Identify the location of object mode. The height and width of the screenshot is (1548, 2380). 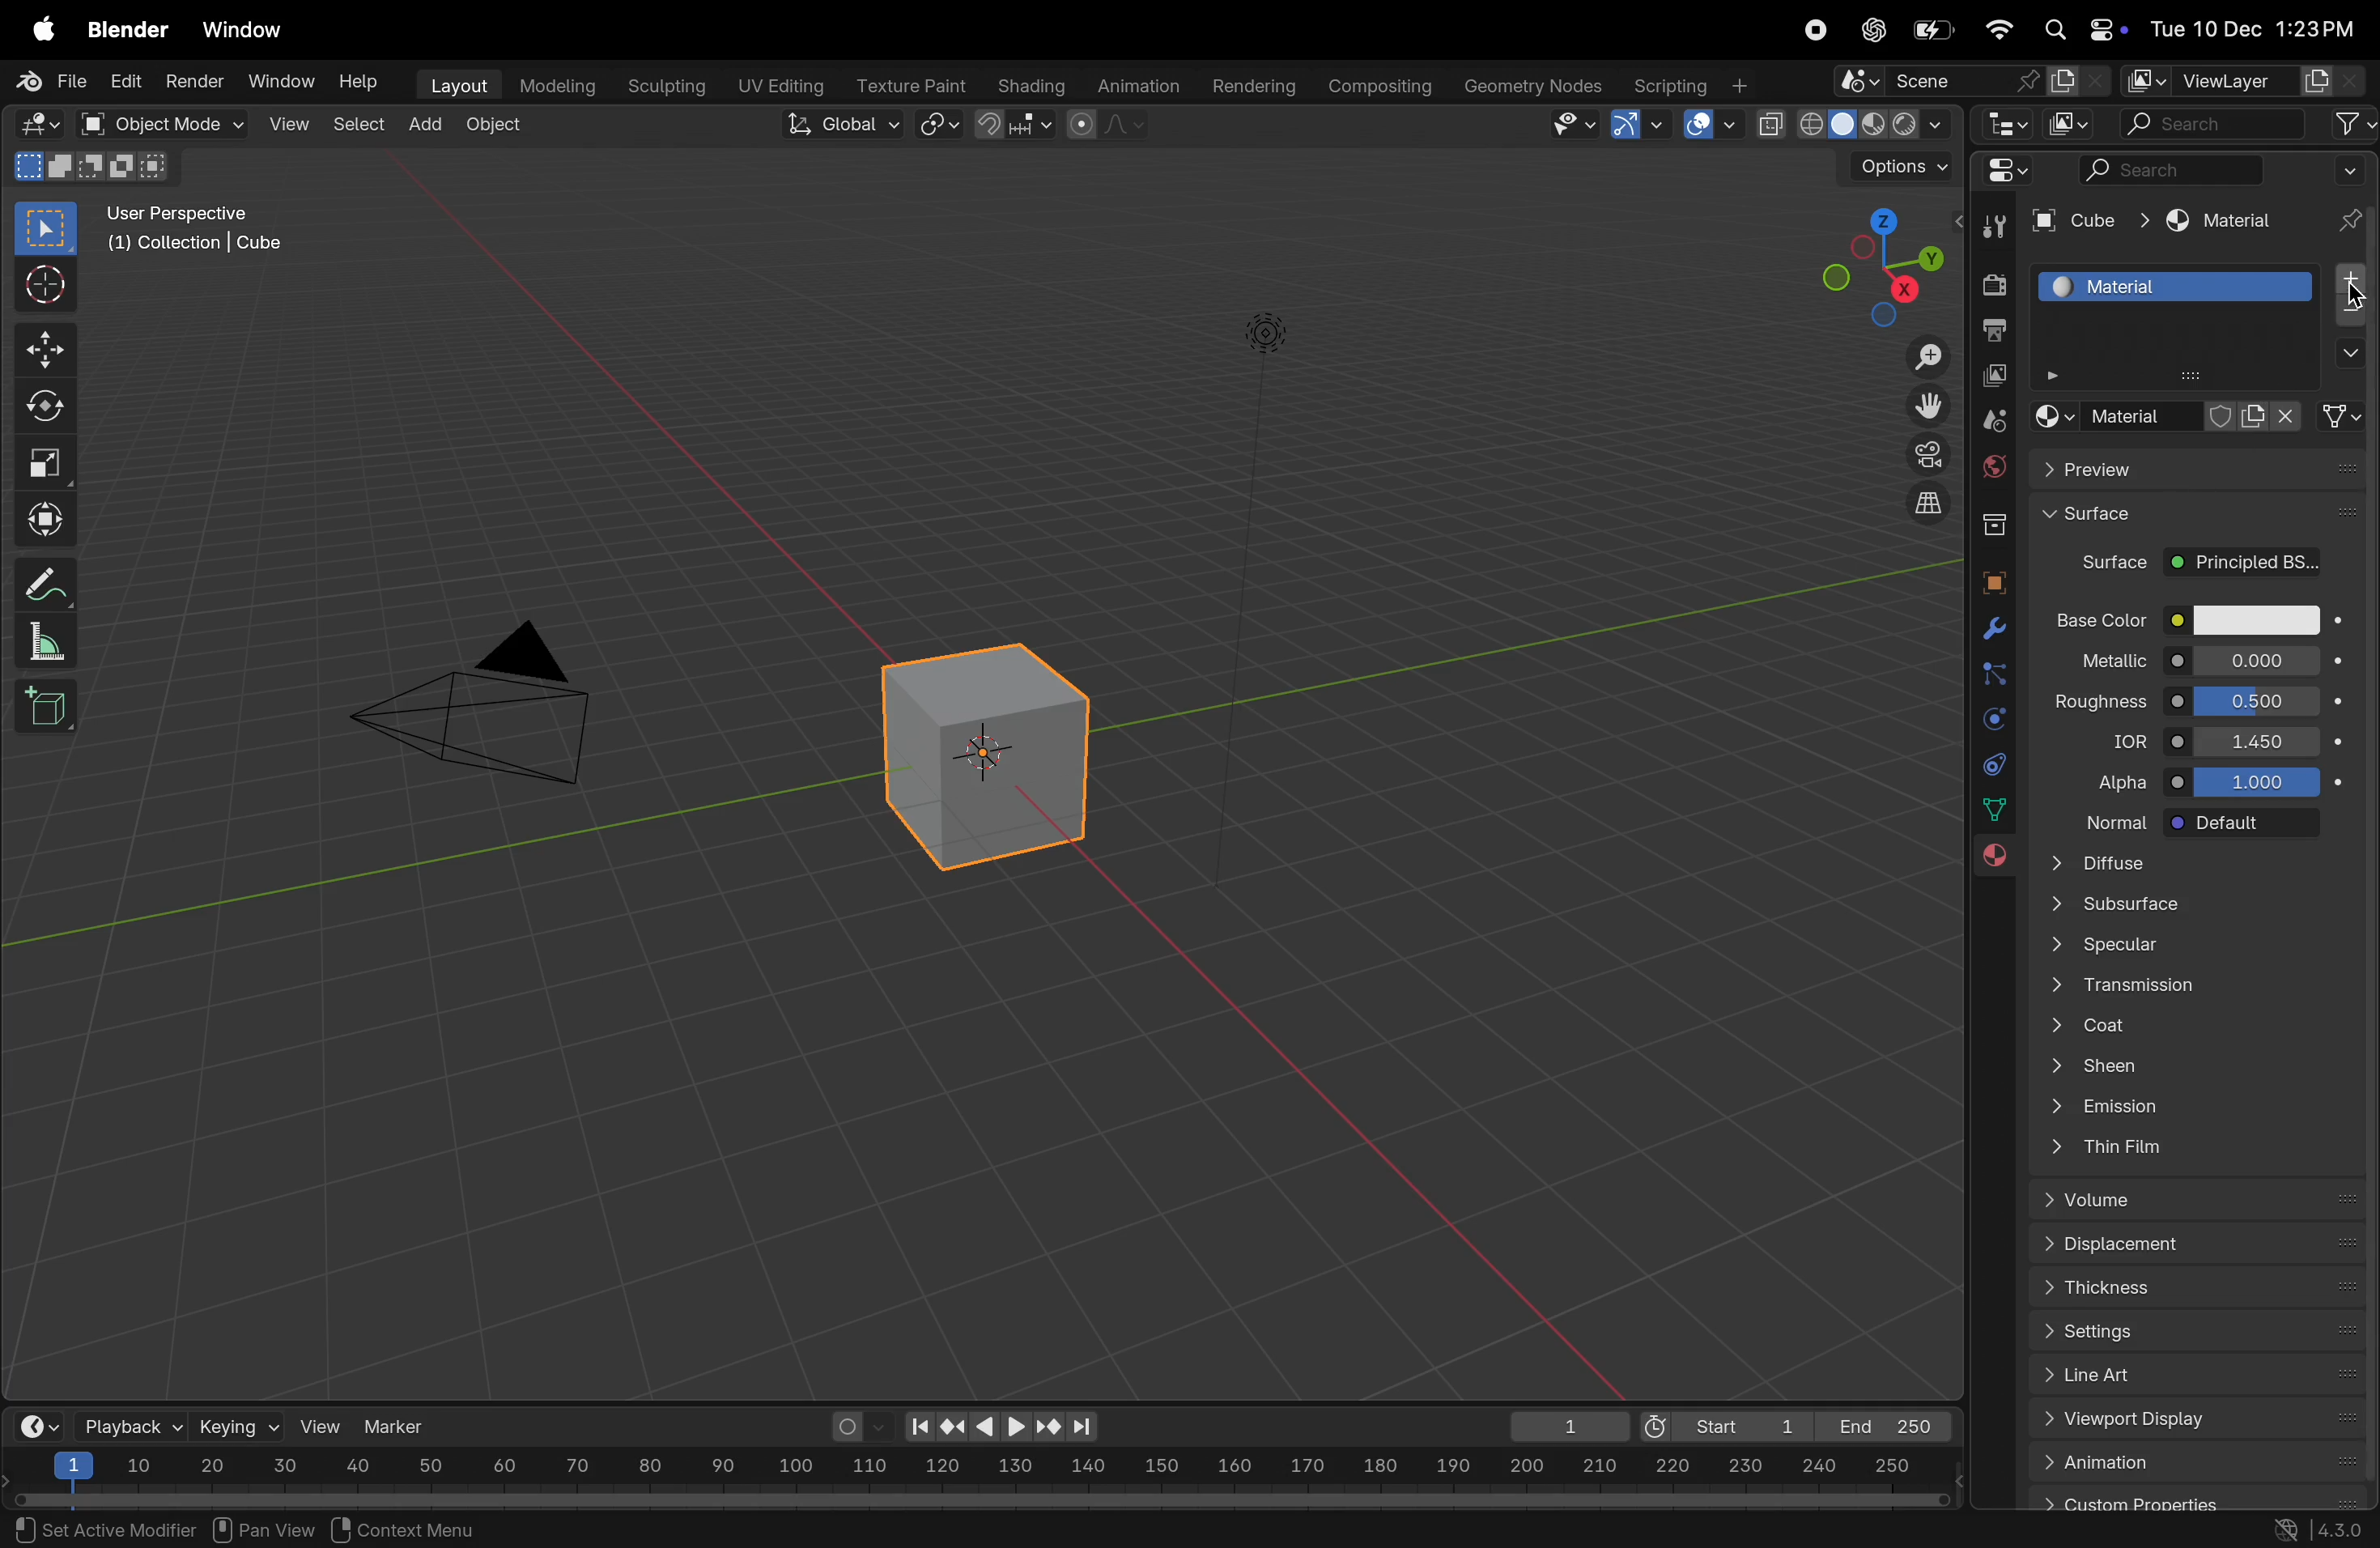
(152, 123).